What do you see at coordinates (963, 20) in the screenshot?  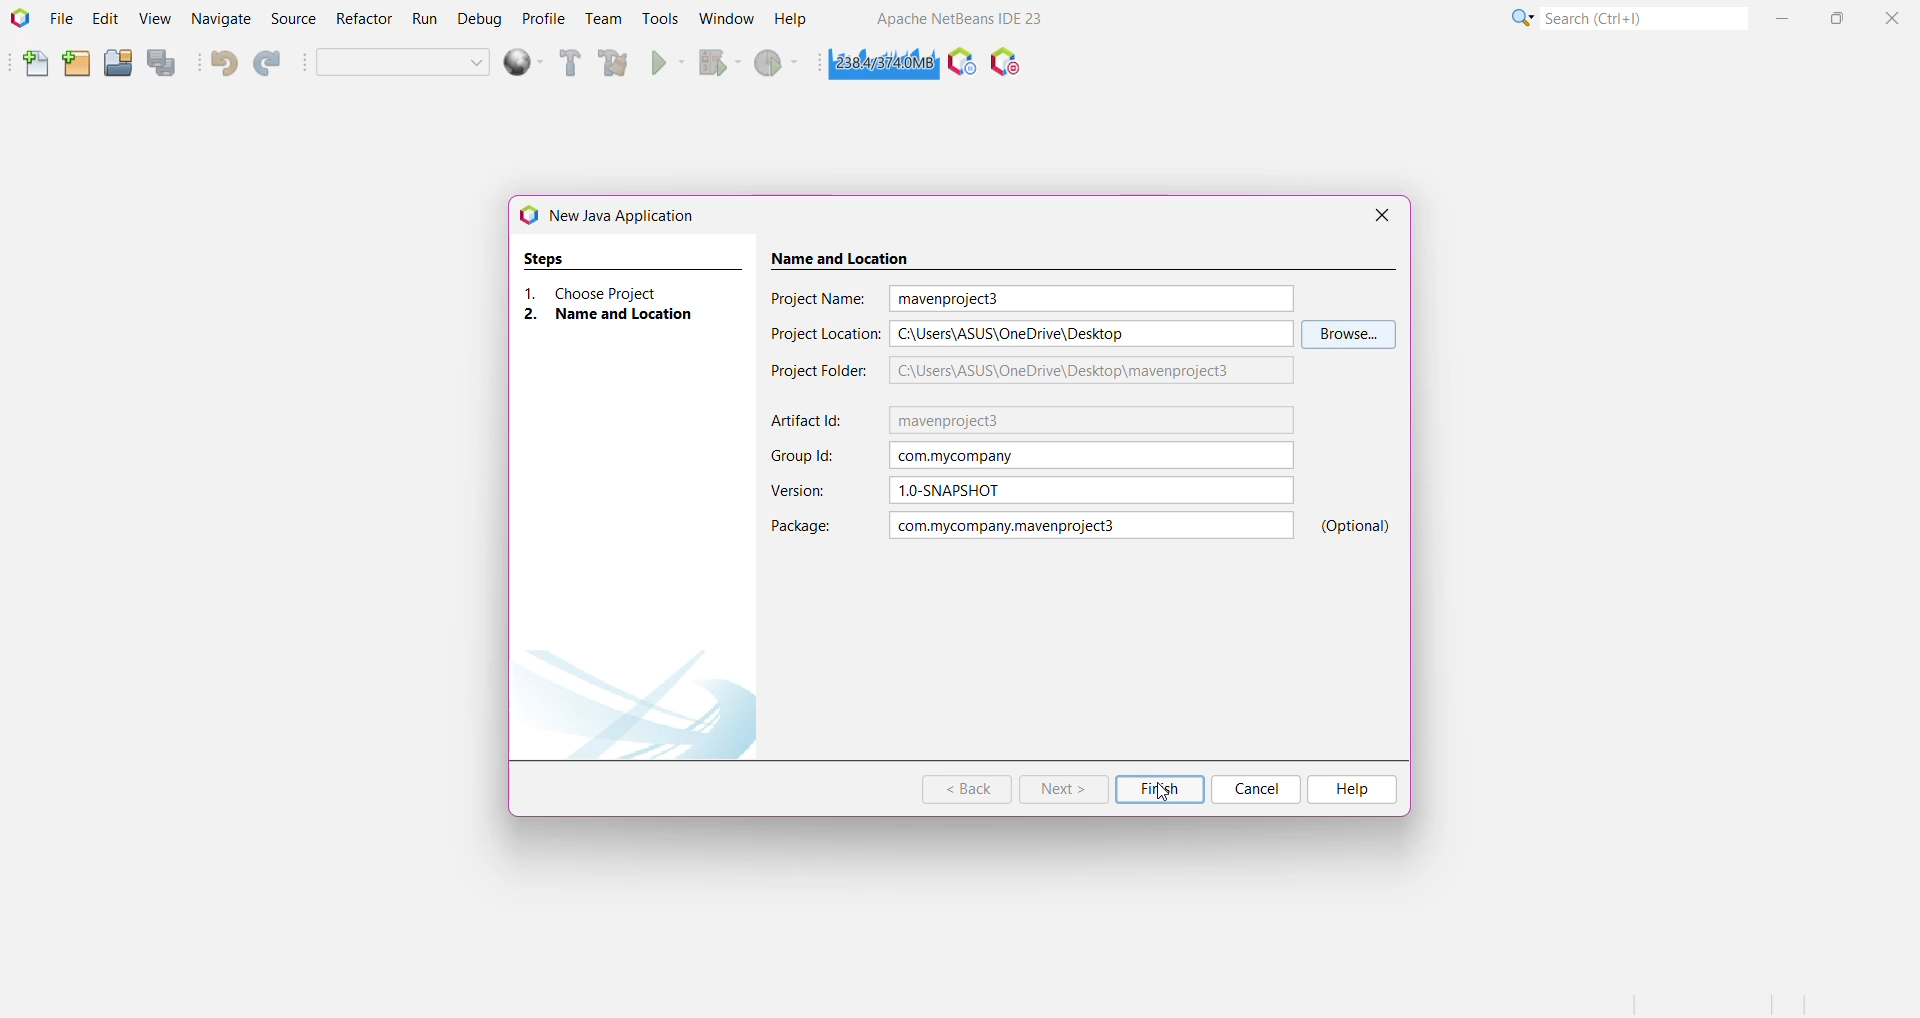 I see `Application Name and Version` at bounding box center [963, 20].